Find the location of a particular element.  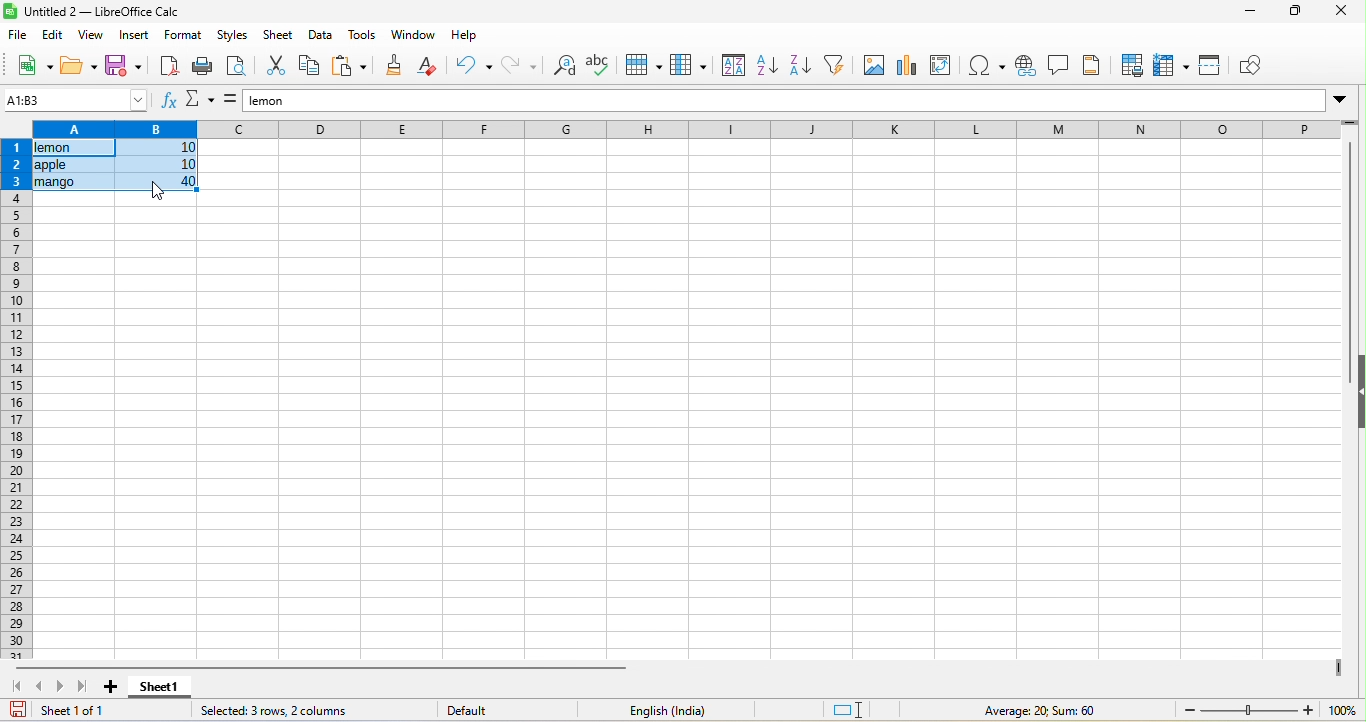

vertical scroll bar is located at coordinates (1349, 234).